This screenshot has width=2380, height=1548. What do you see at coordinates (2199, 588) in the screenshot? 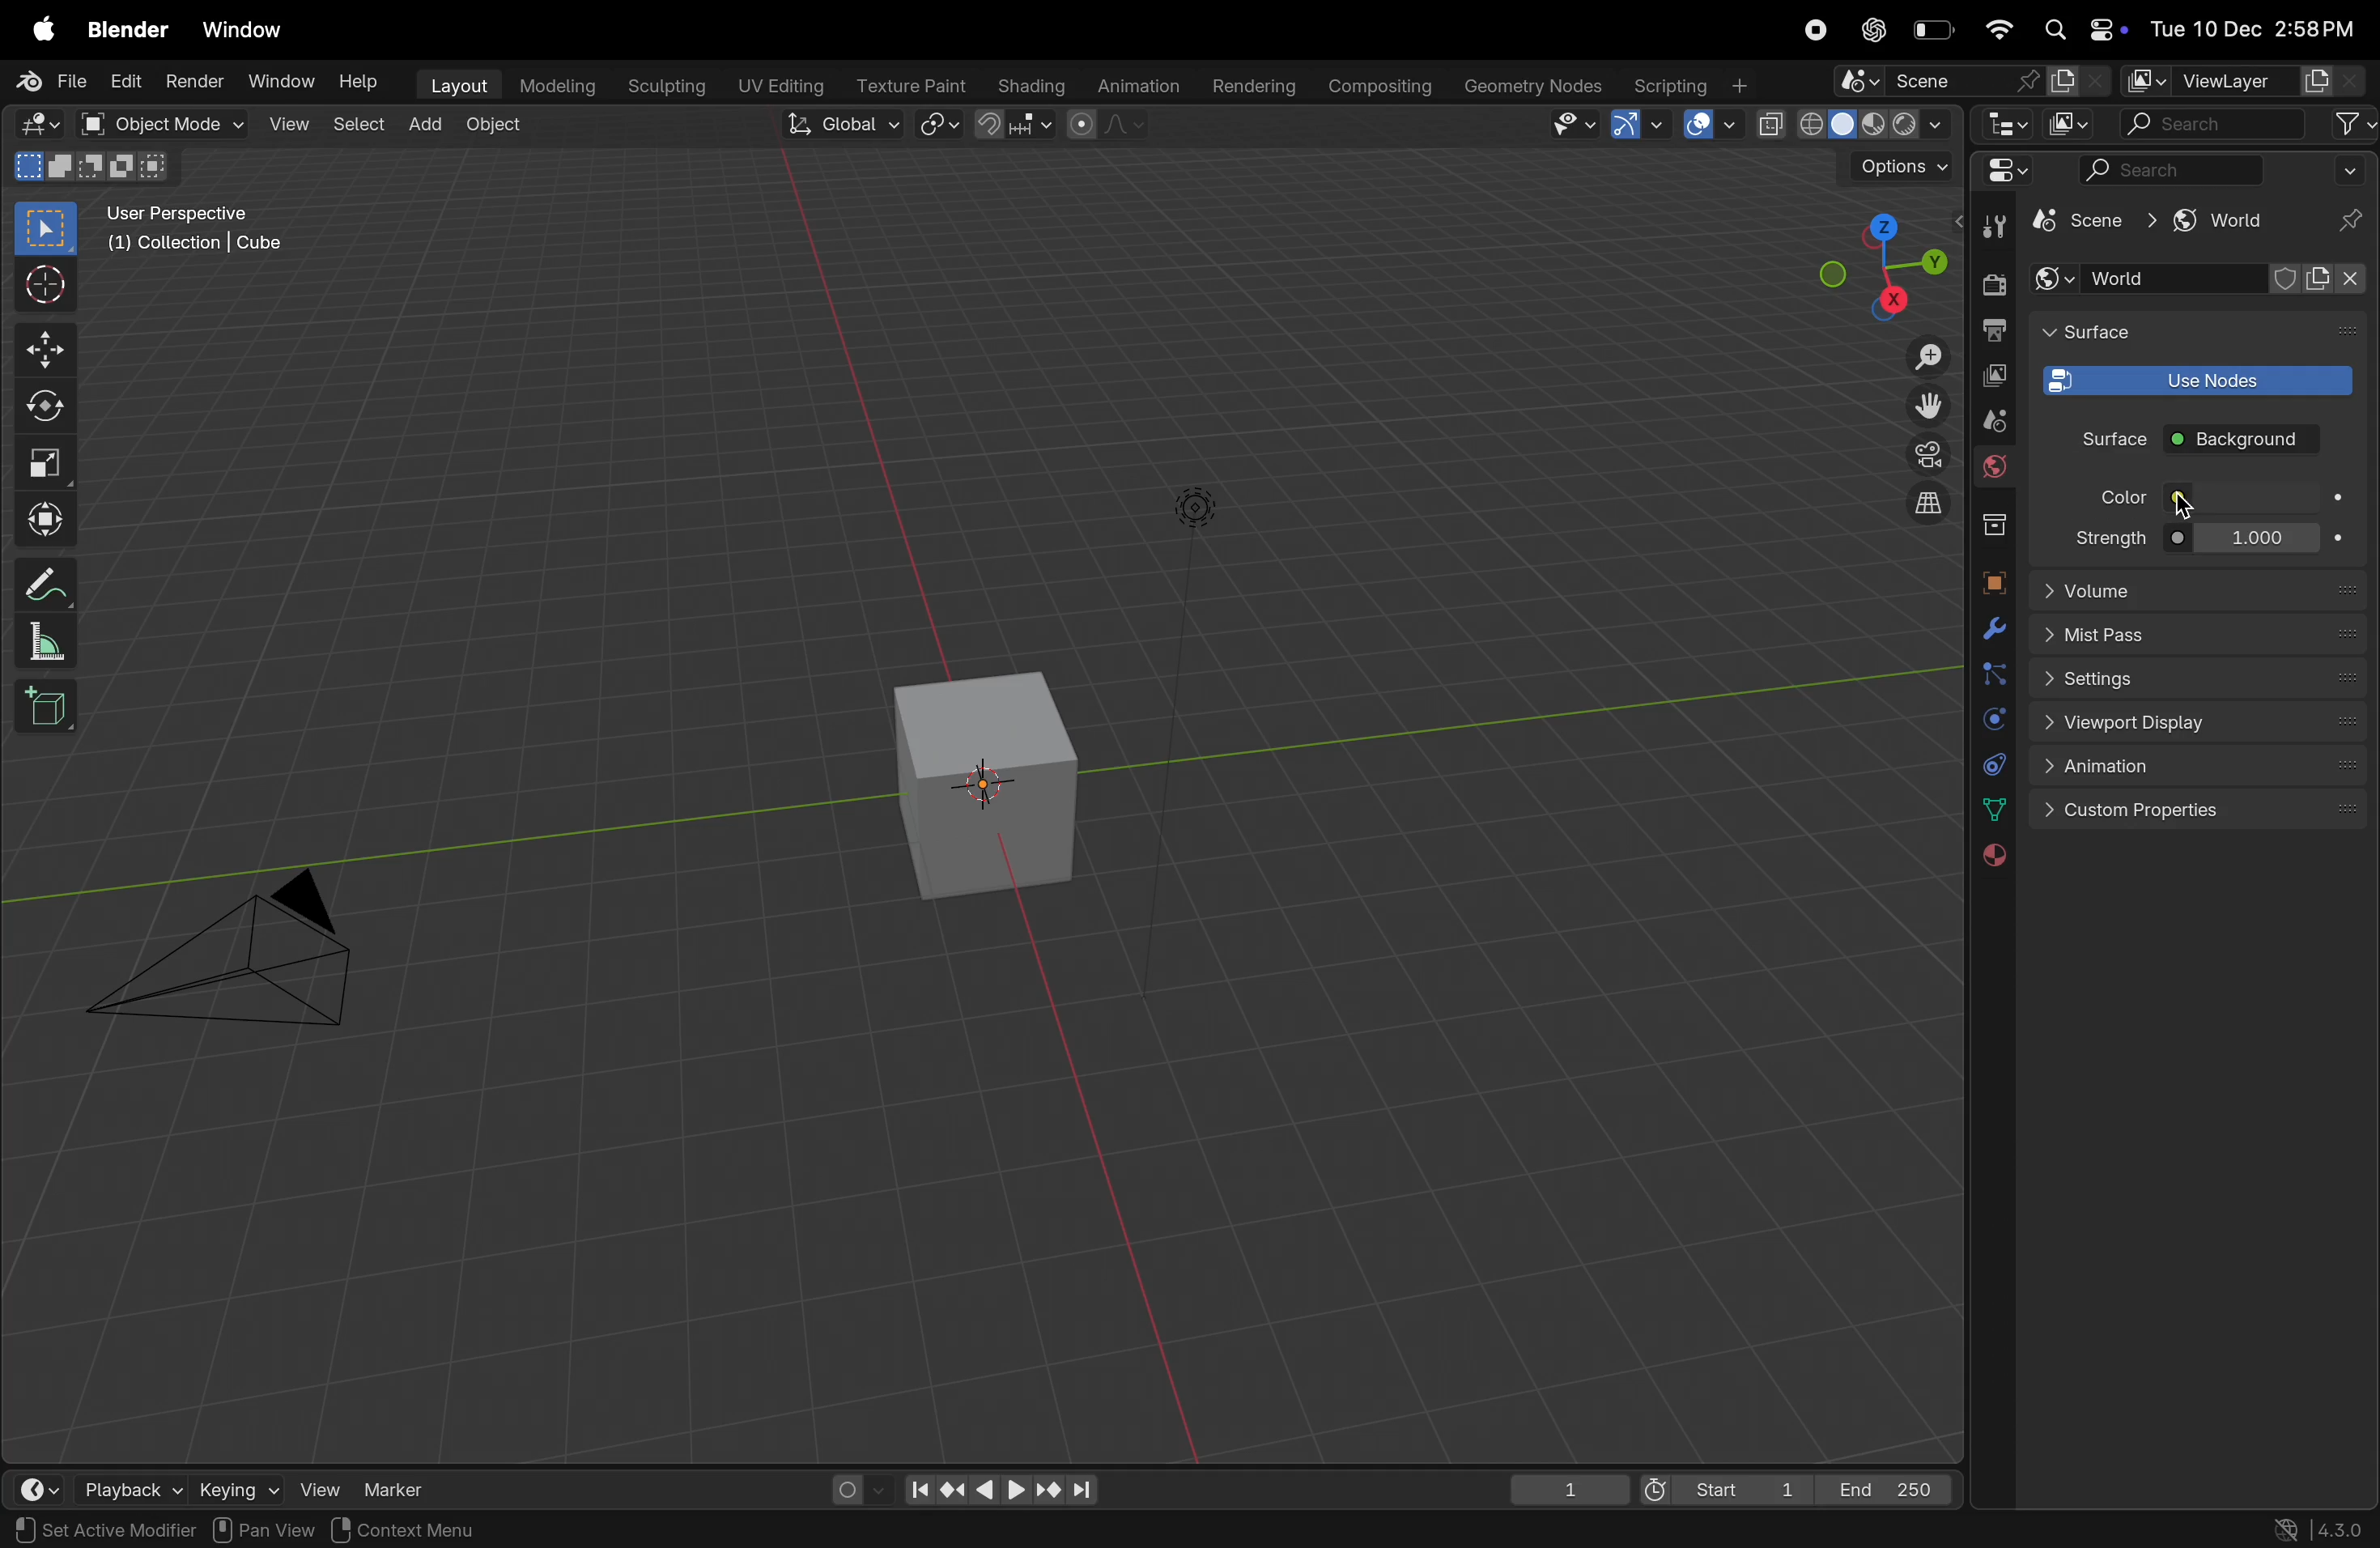
I see `Volume` at bounding box center [2199, 588].